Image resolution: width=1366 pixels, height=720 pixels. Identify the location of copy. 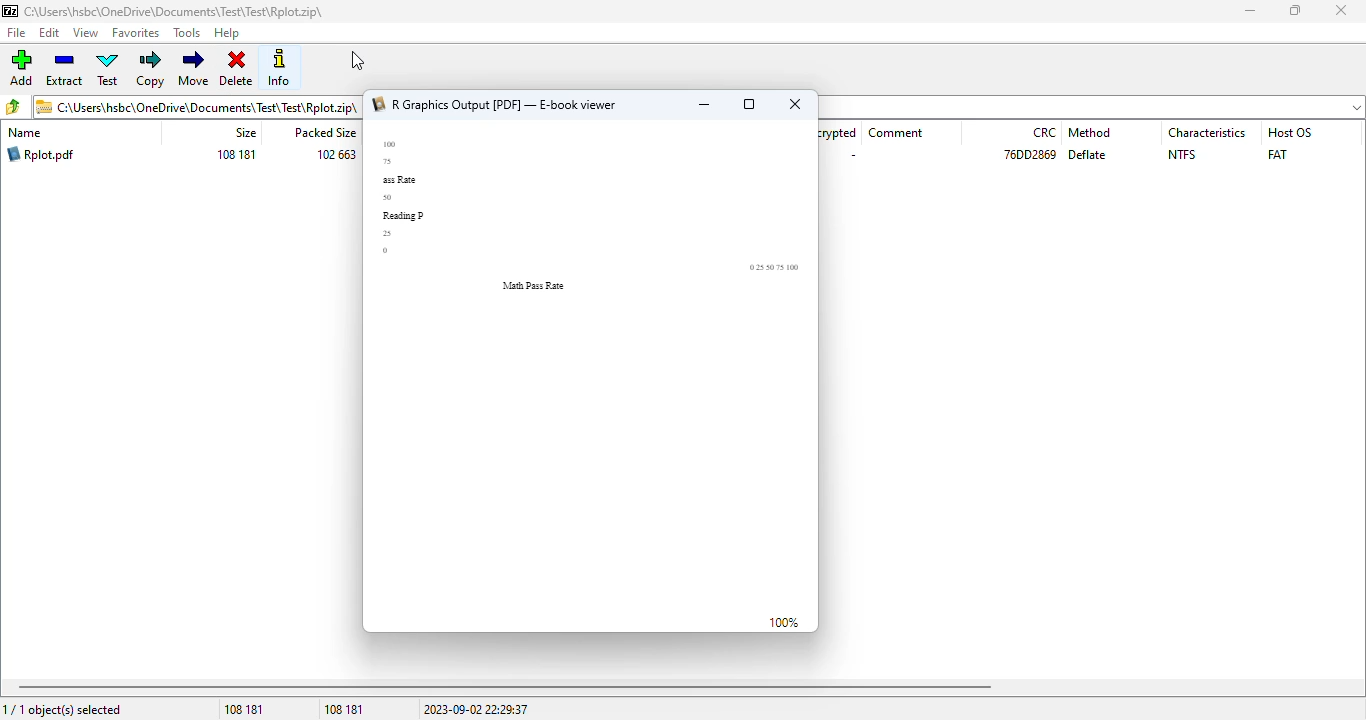
(150, 69).